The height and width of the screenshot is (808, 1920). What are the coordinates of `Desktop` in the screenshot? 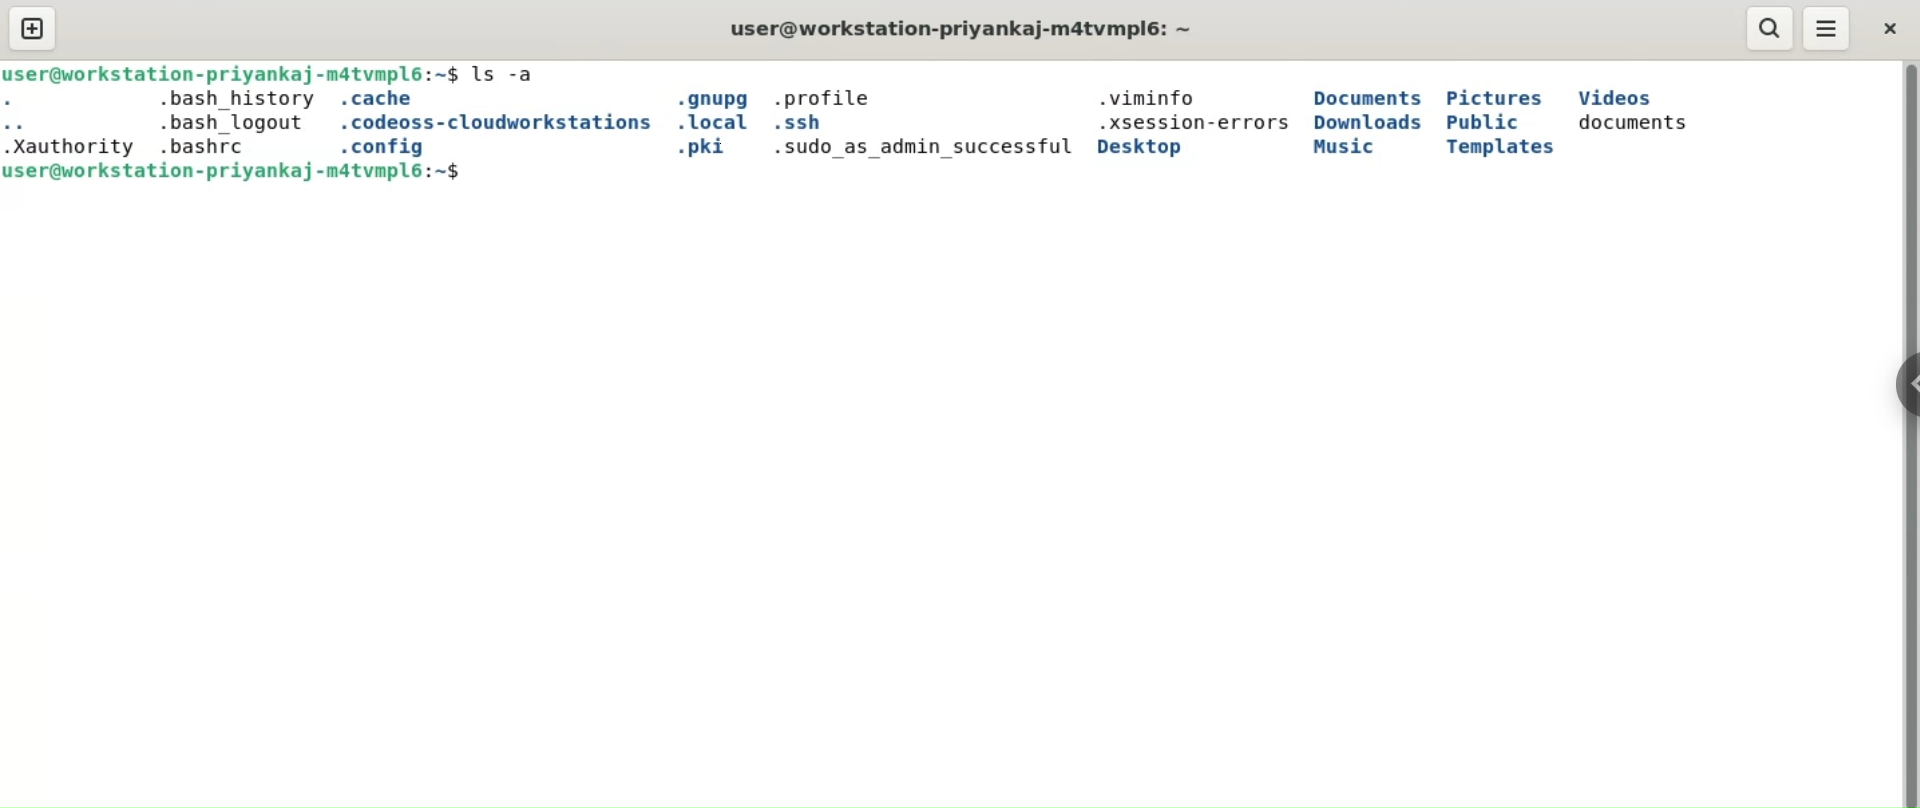 It's located at (1162, 147).